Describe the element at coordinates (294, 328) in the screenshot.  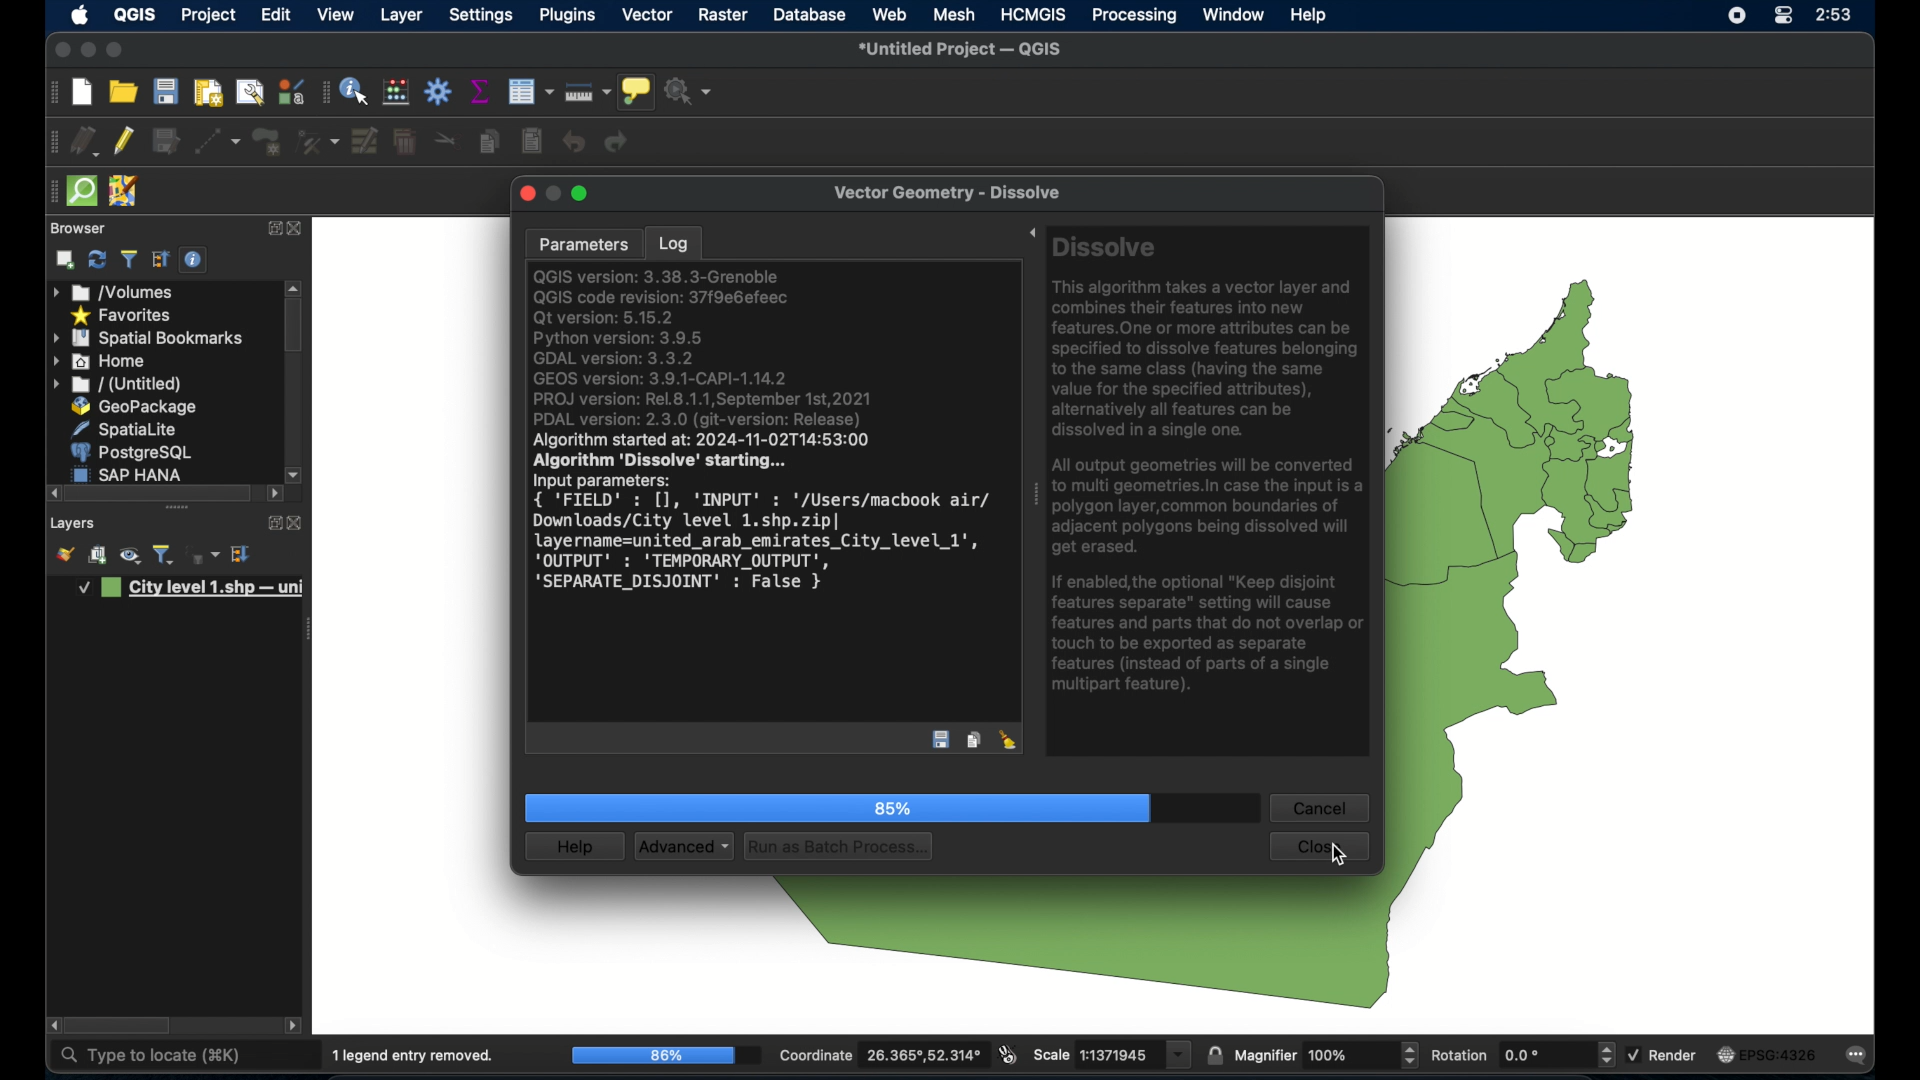
I see `scroll box` at that location.